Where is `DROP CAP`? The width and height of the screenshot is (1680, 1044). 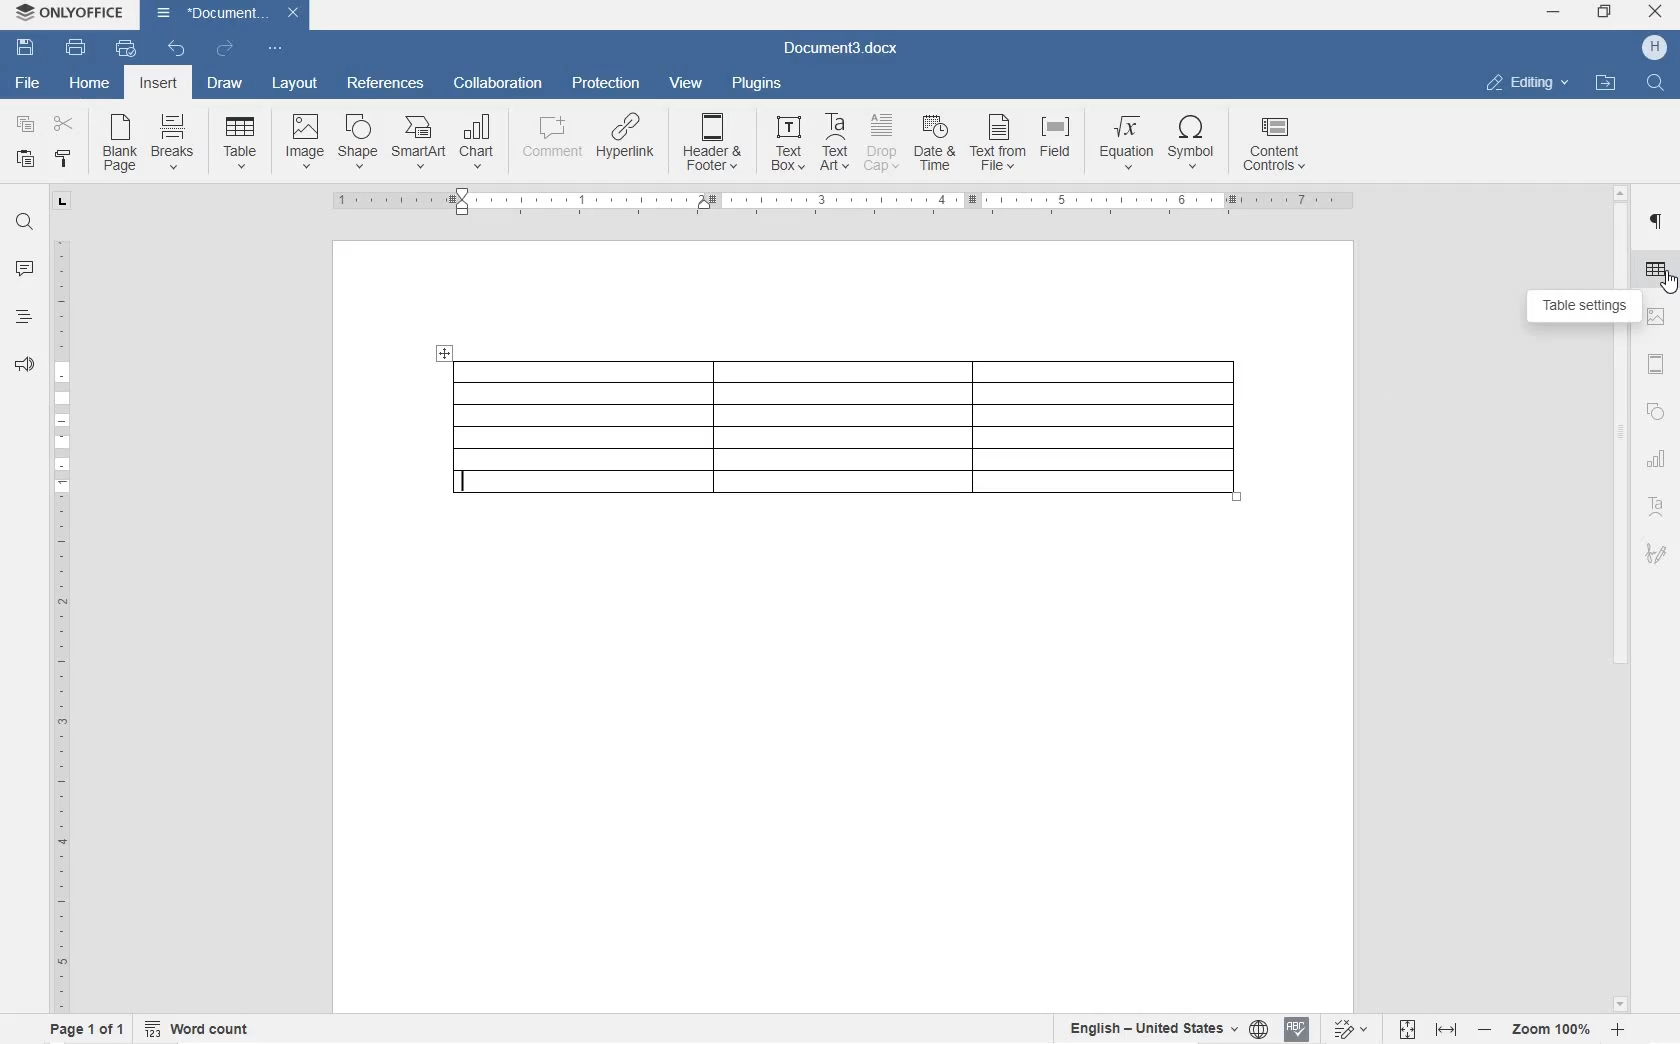
DROP CAP is located at coordinates (883, 143).